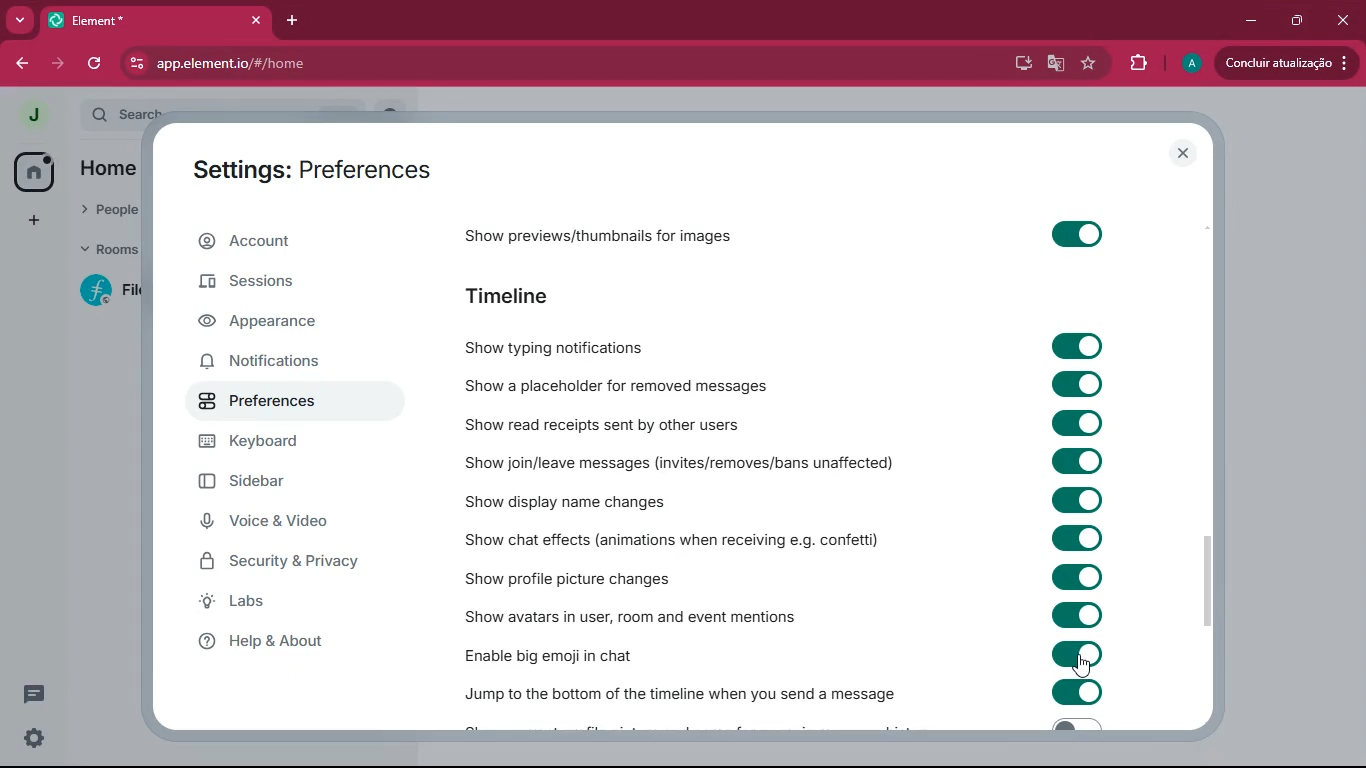 The height and width of the screenshot is (768, 1366). What do you see at coordinates (686, 691) in the screenshot?
I see `jump to the bottom of the timeline when you send a message` at bounding box center [686, 691].